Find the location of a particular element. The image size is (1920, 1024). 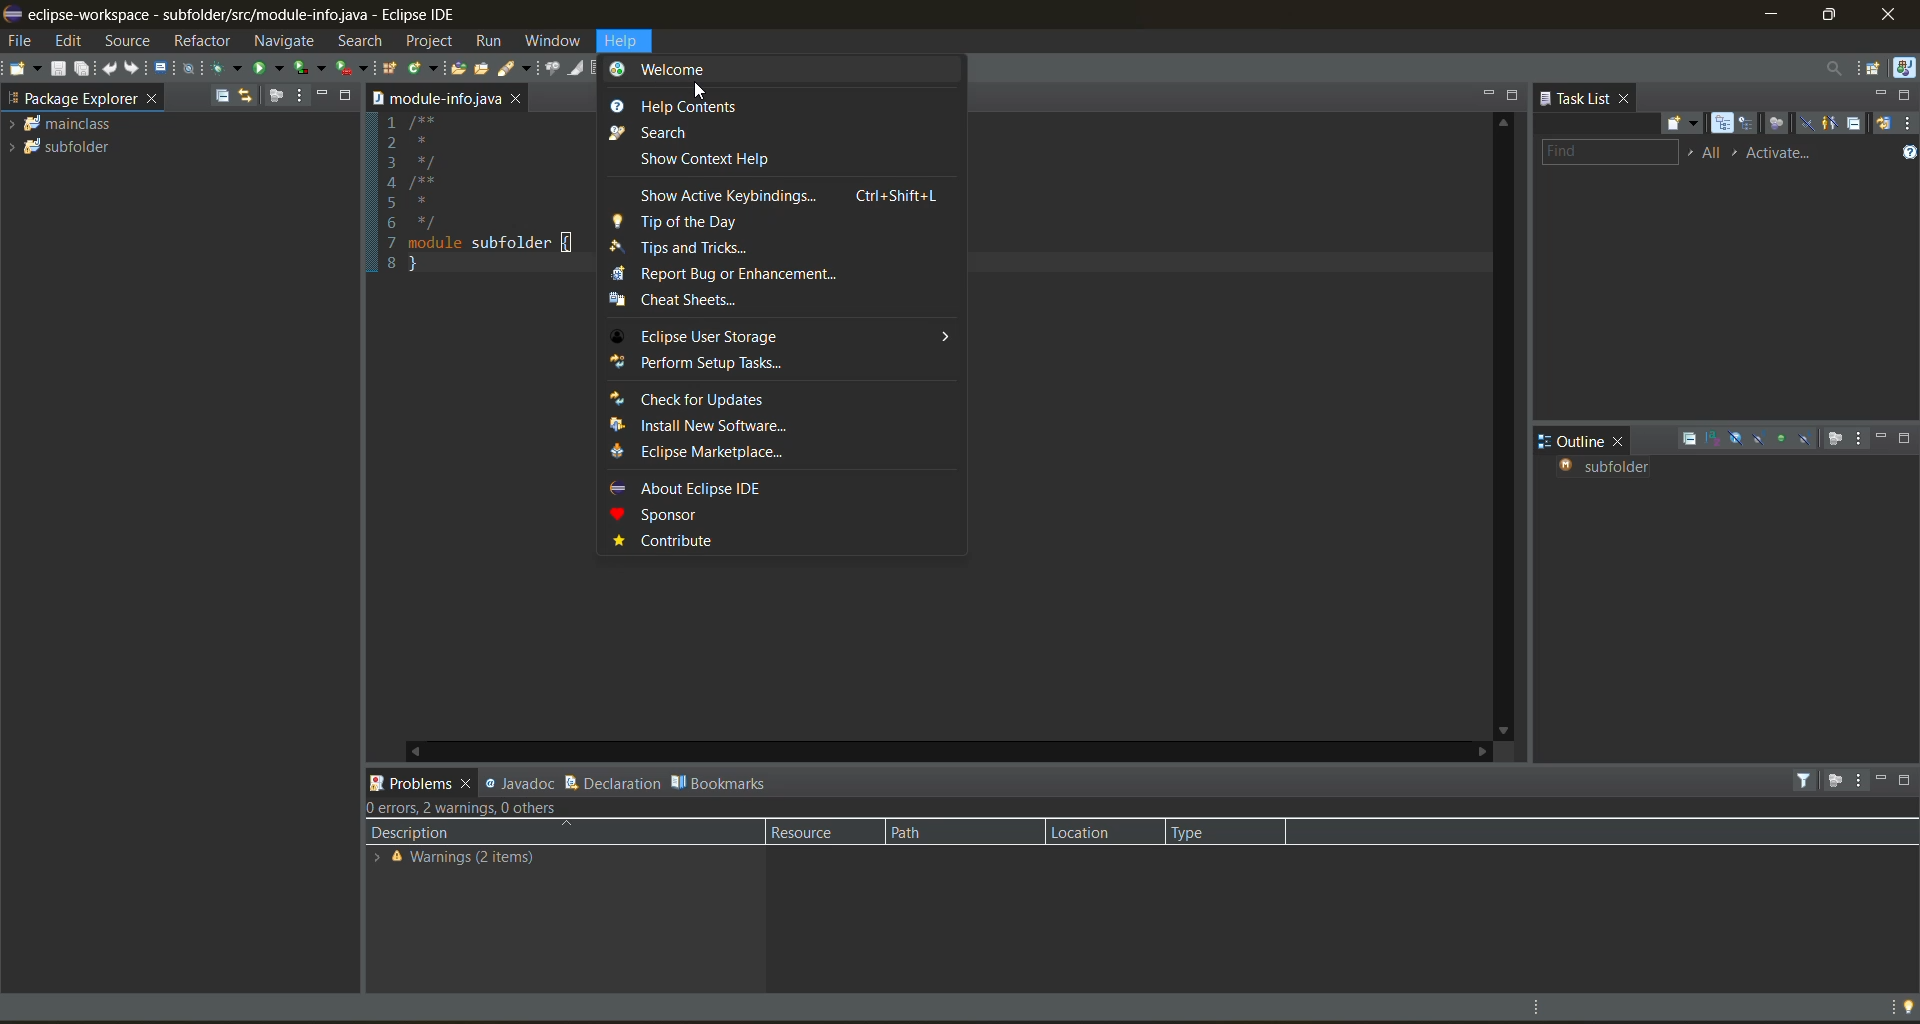

open perspective is located at coordinates (1874, 68).